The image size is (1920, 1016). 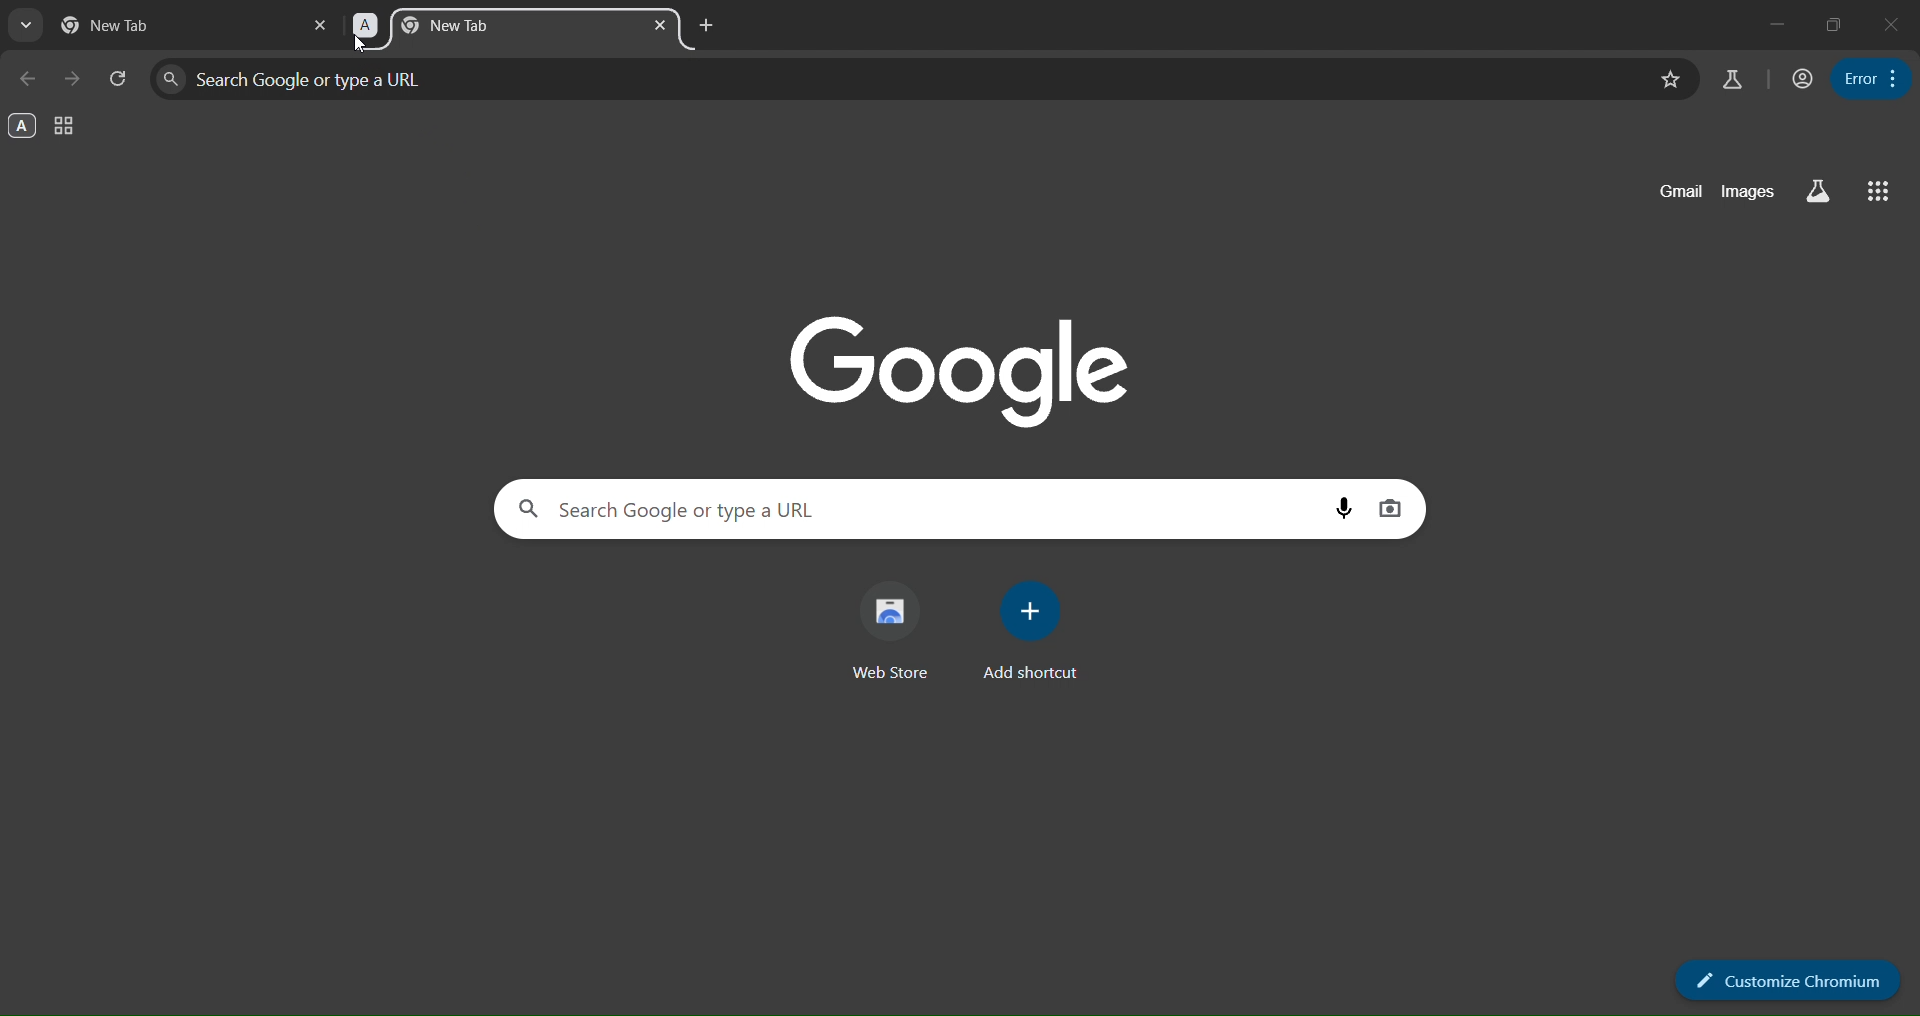 I want to click on menu, so click(x=1872, y=77).